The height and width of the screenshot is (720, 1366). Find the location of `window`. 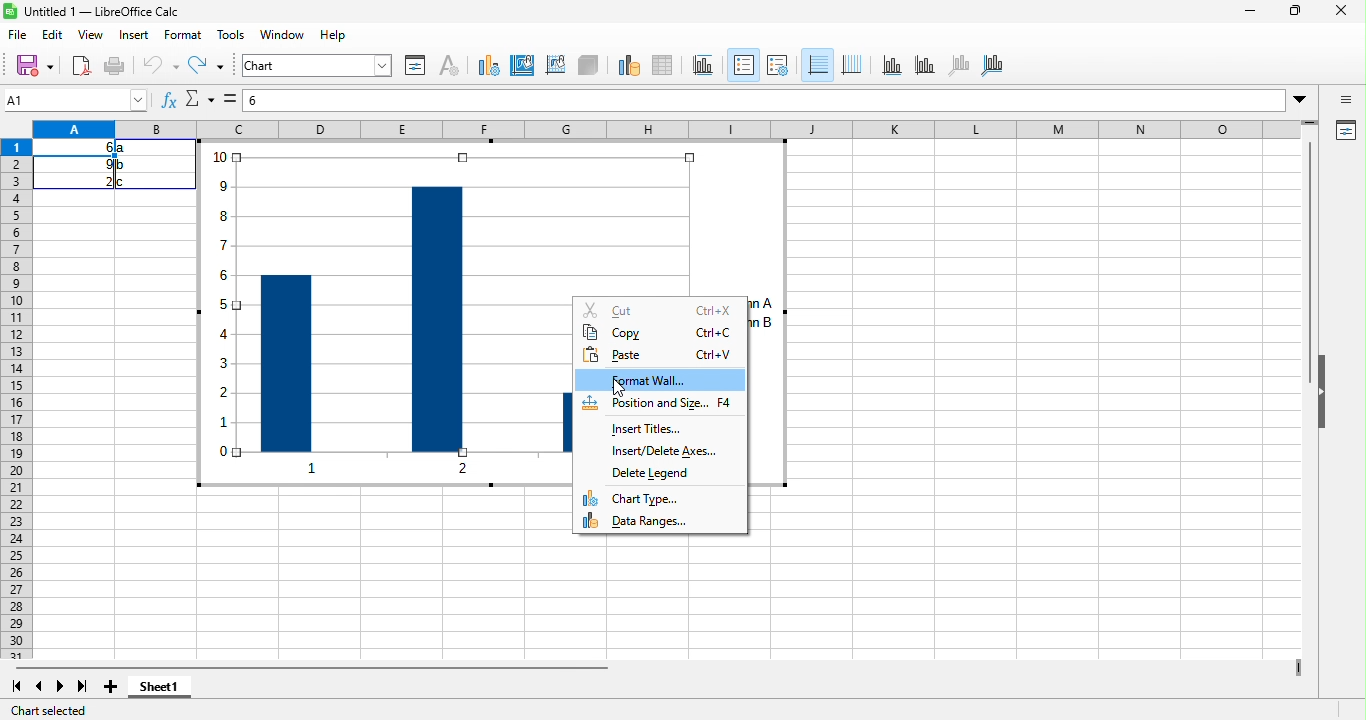

window is located at coordinates (284, 35).